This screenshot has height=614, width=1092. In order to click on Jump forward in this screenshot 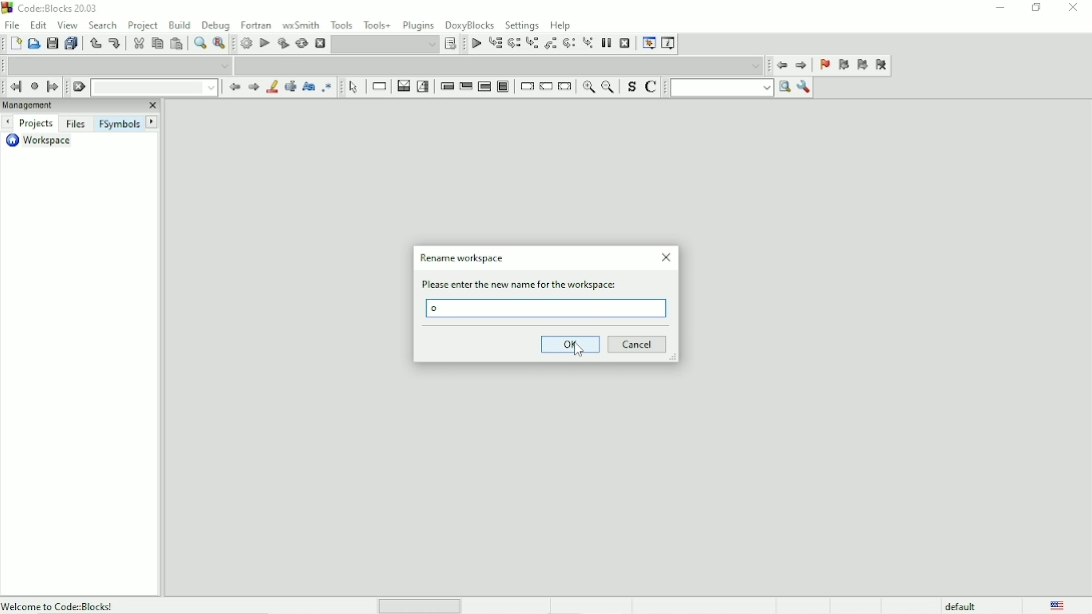, I will do `click(802, 67)`.